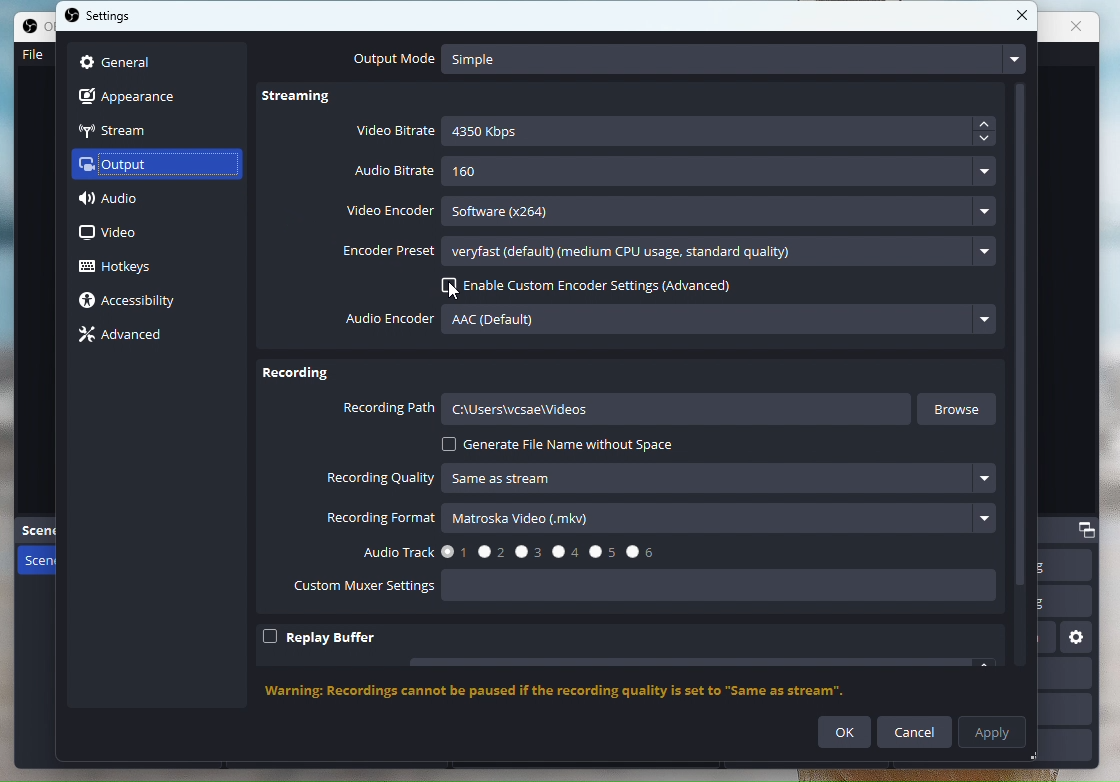 This screenshot has height=782, width=1120. Describe the element at coordinates (845, 733) in the screenshot. I see `ok` at that location.